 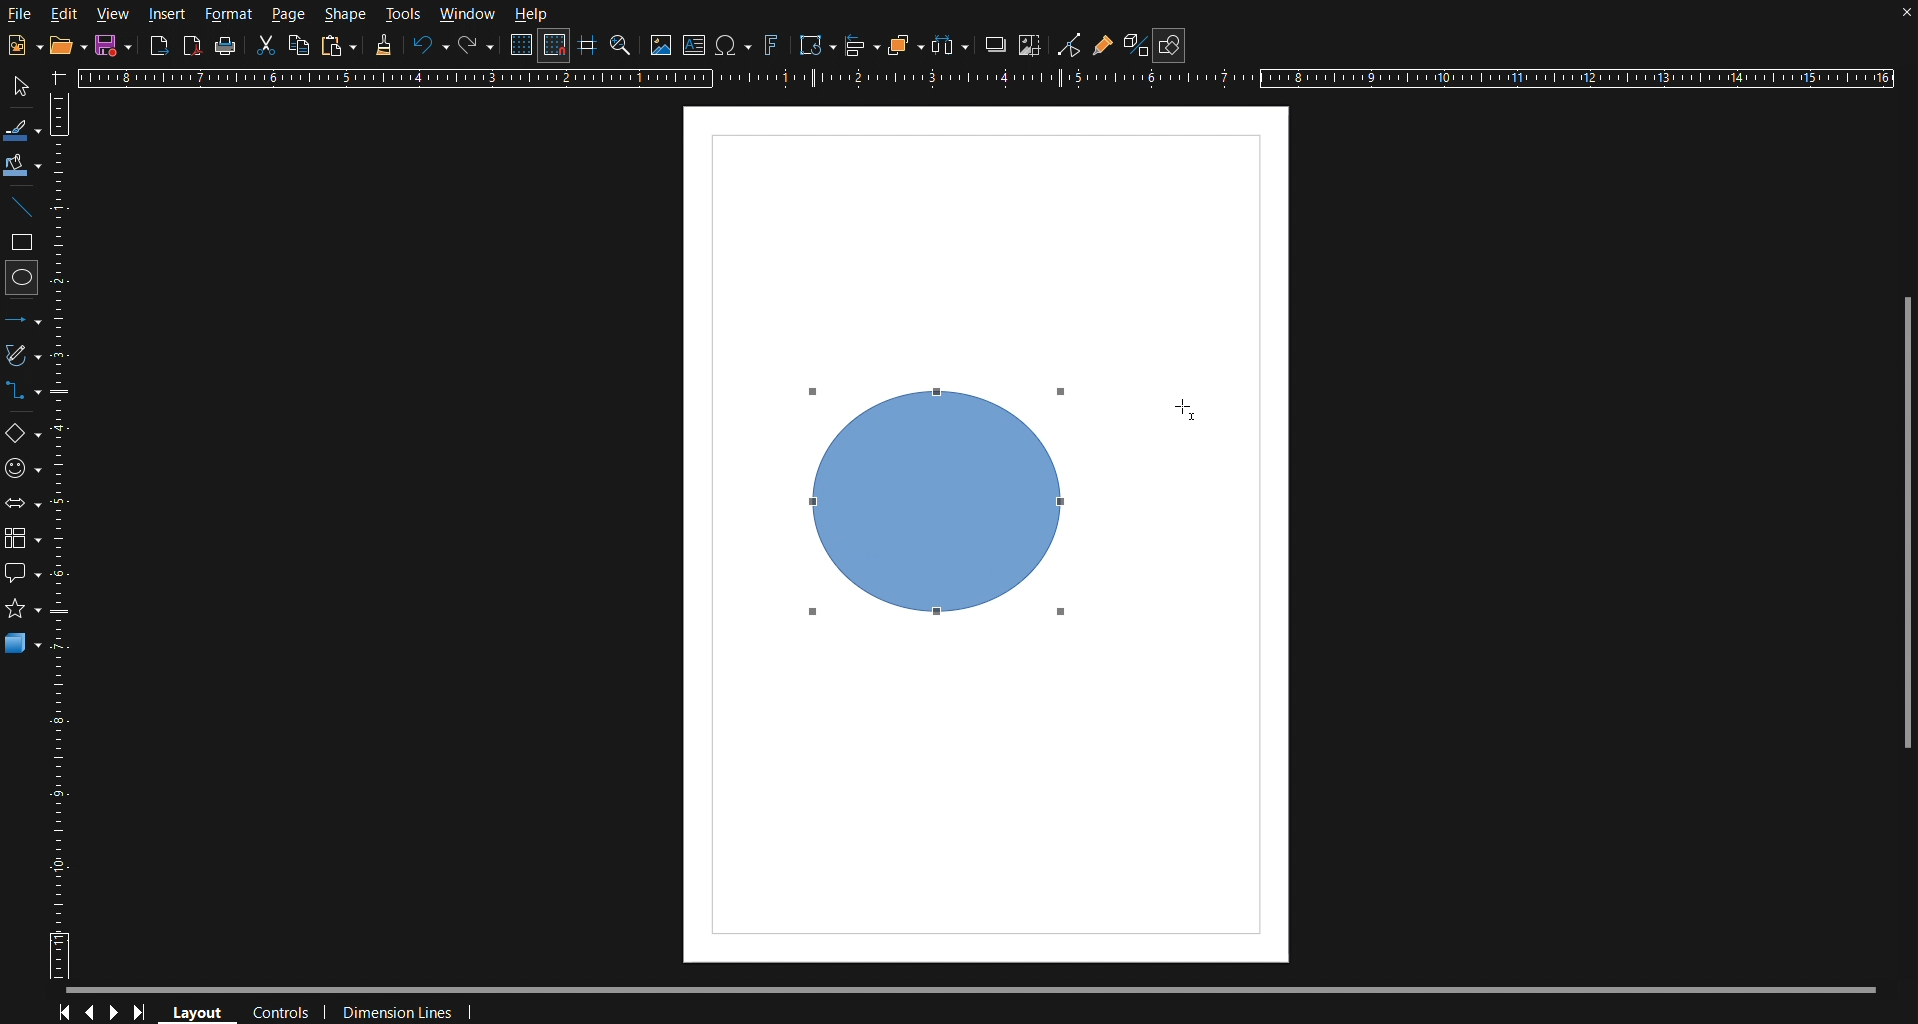 I want to click on Display Grid, so click(x=520, y=46).